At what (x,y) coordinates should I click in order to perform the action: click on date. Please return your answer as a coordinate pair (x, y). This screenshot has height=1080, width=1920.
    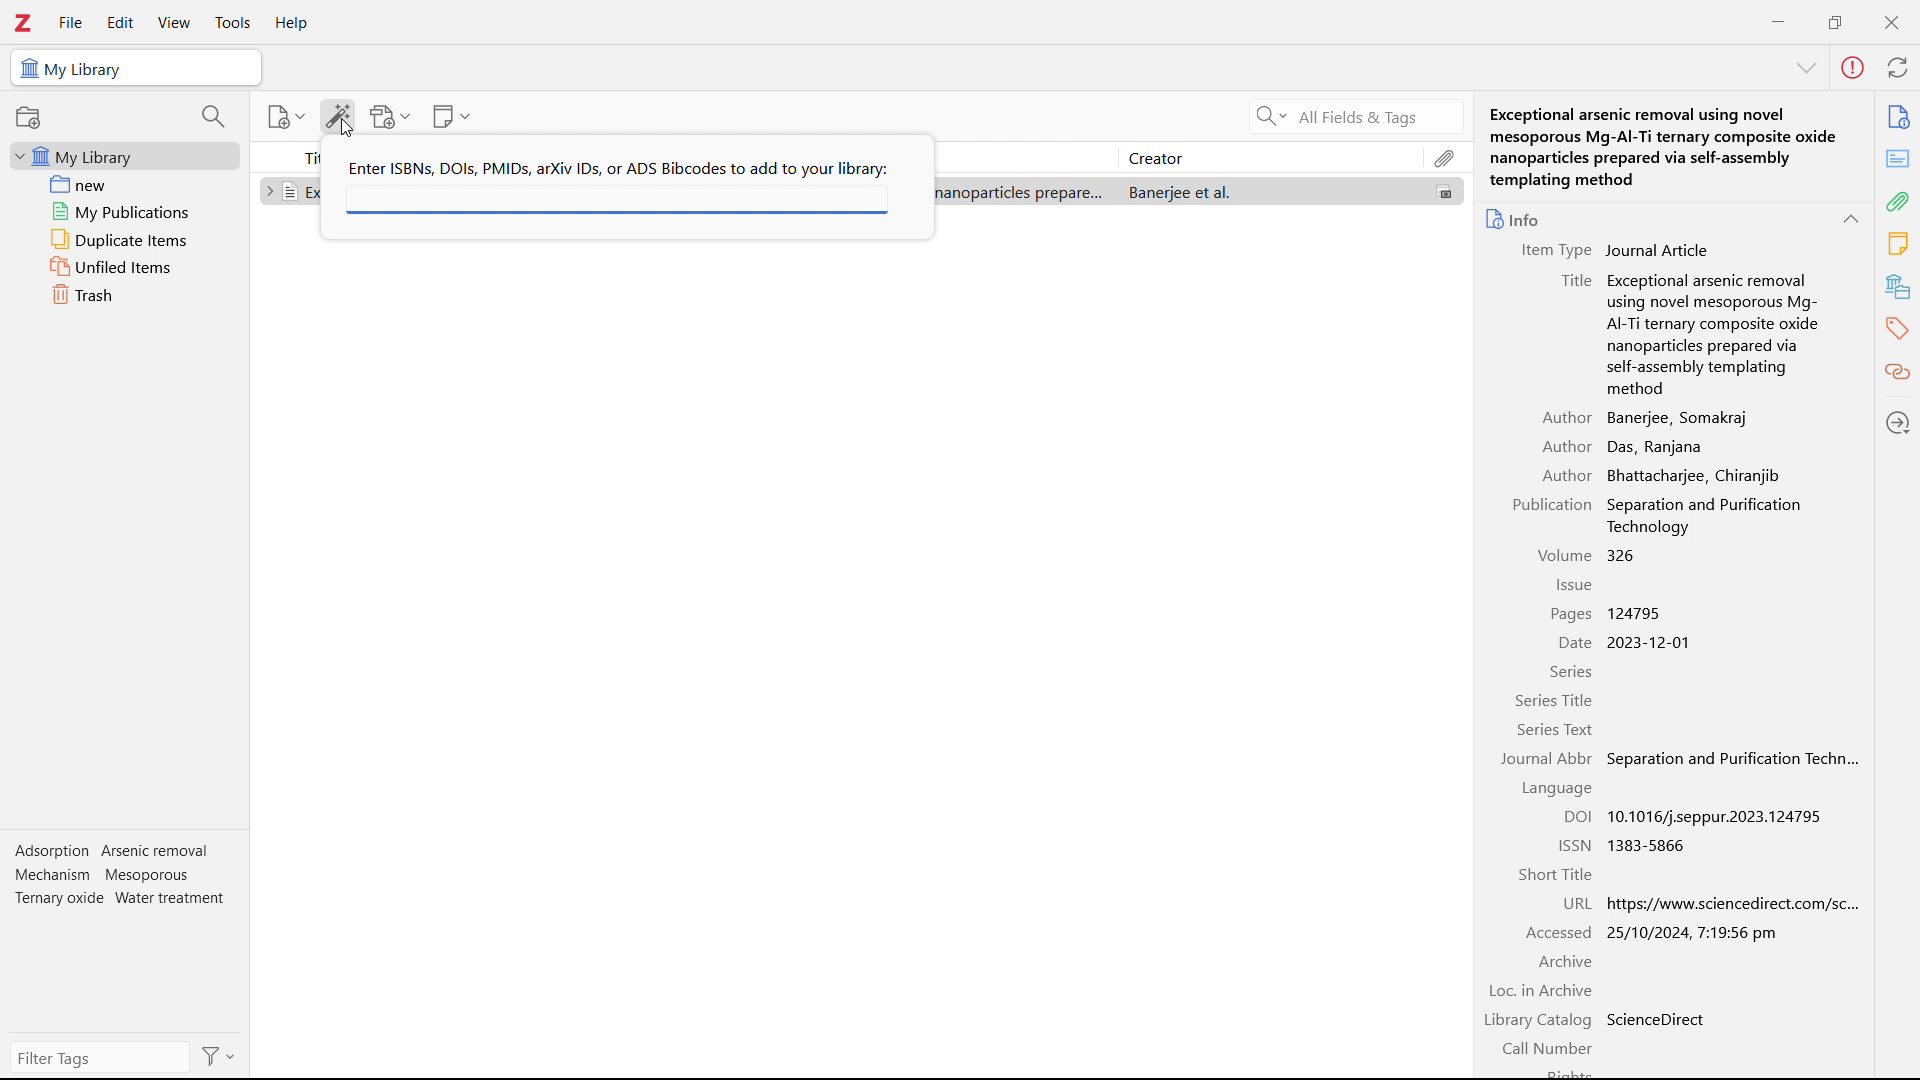
    Looking at the image, I should click on (1571, 643).